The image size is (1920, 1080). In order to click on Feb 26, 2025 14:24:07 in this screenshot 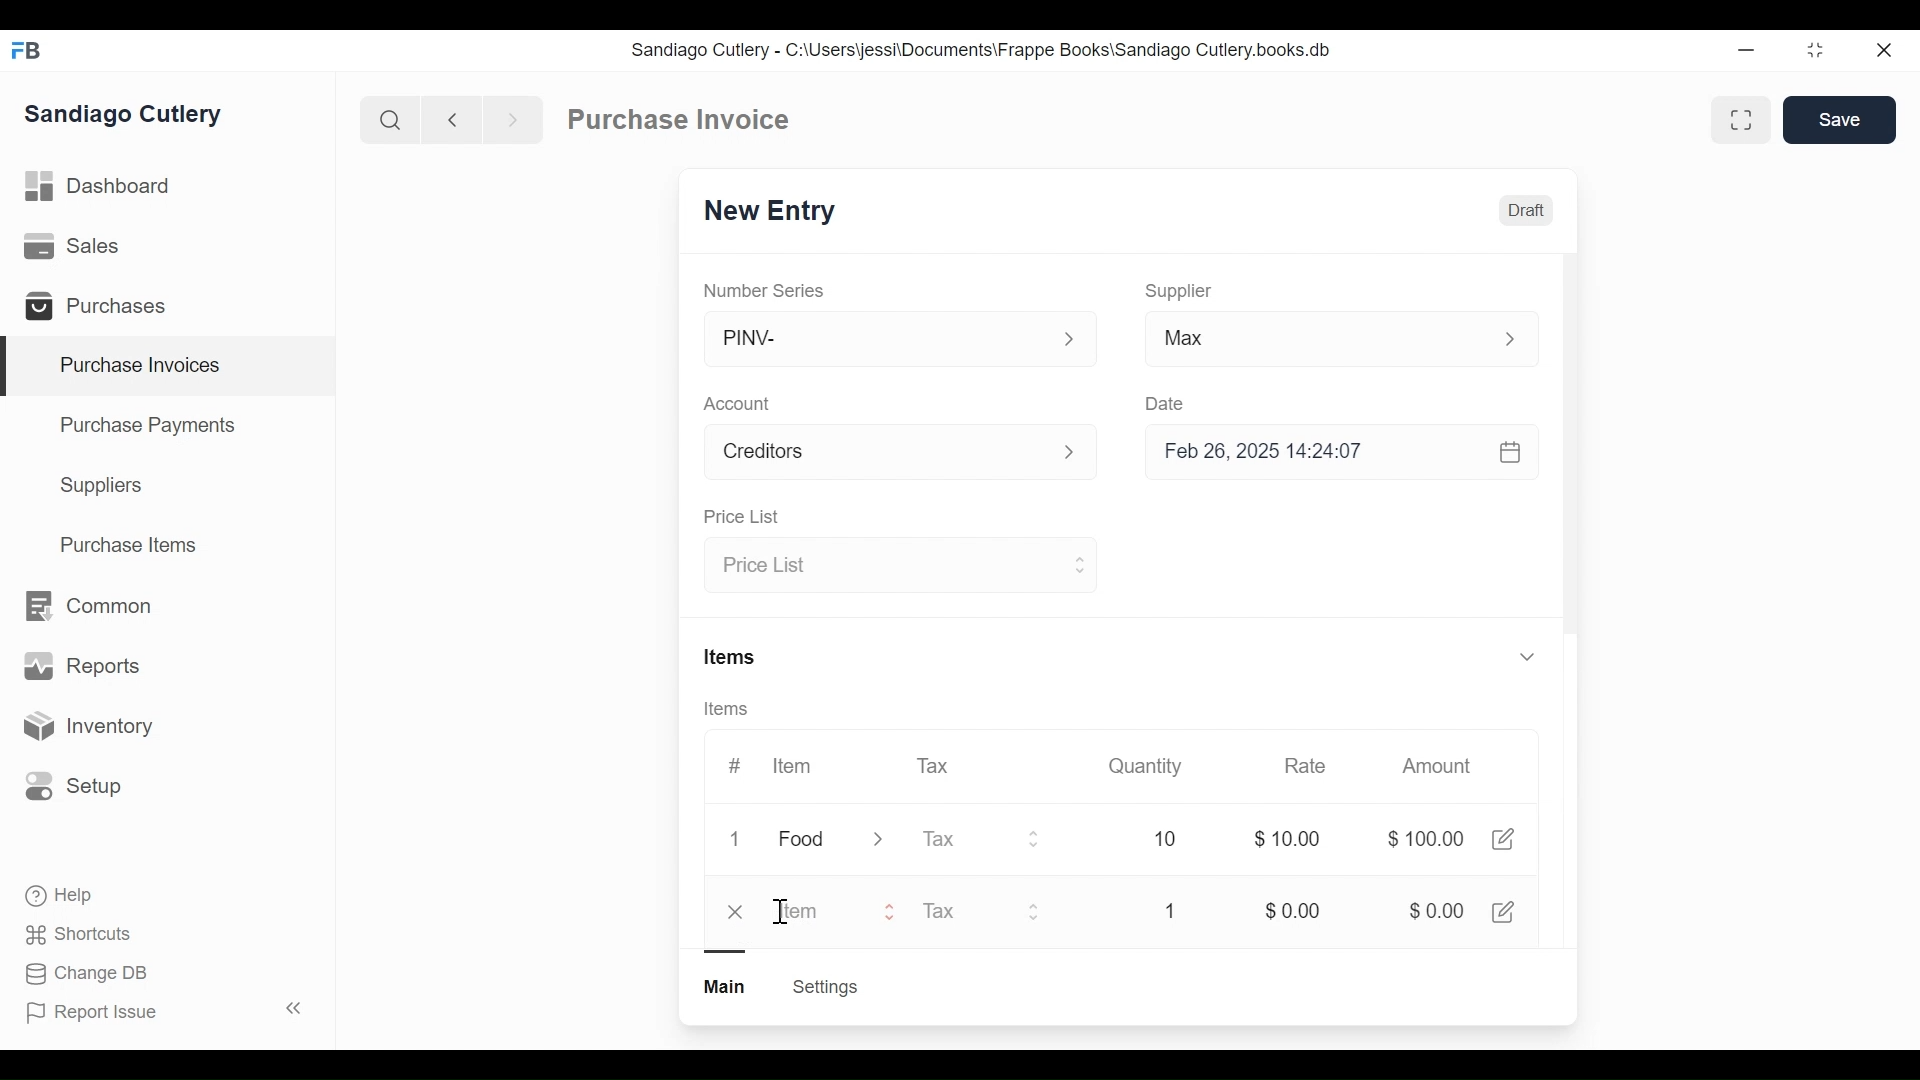, I will do `click(1330, 452)`.